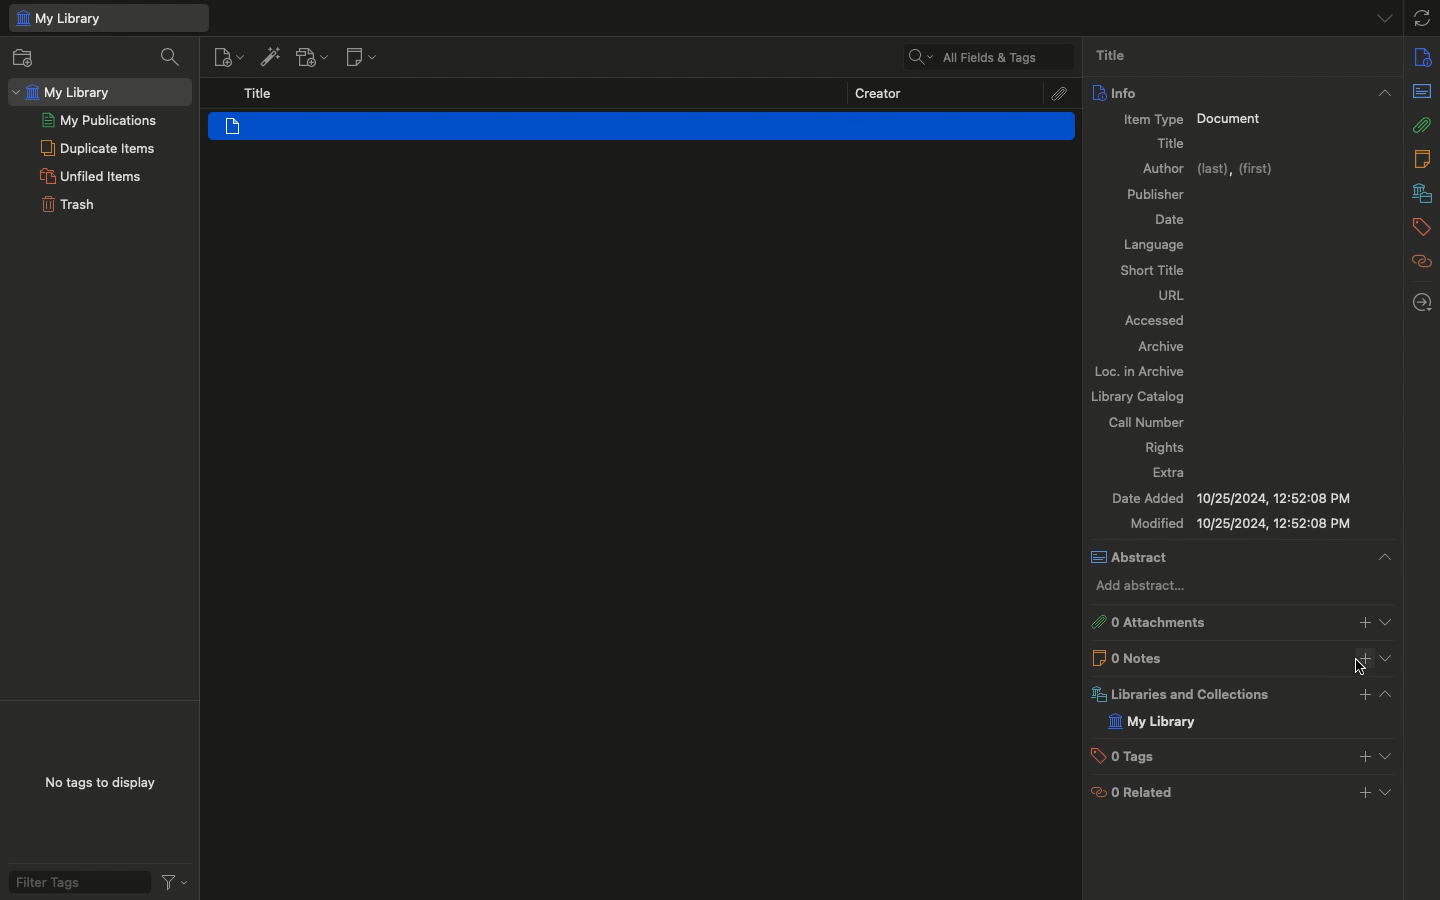 Image resolution: width=1440 pixels, height=900 pixels. What do you see at coordinates (1061, 93) in the screenshot?
I see `Attachments` at bounding box center [1061, 93].